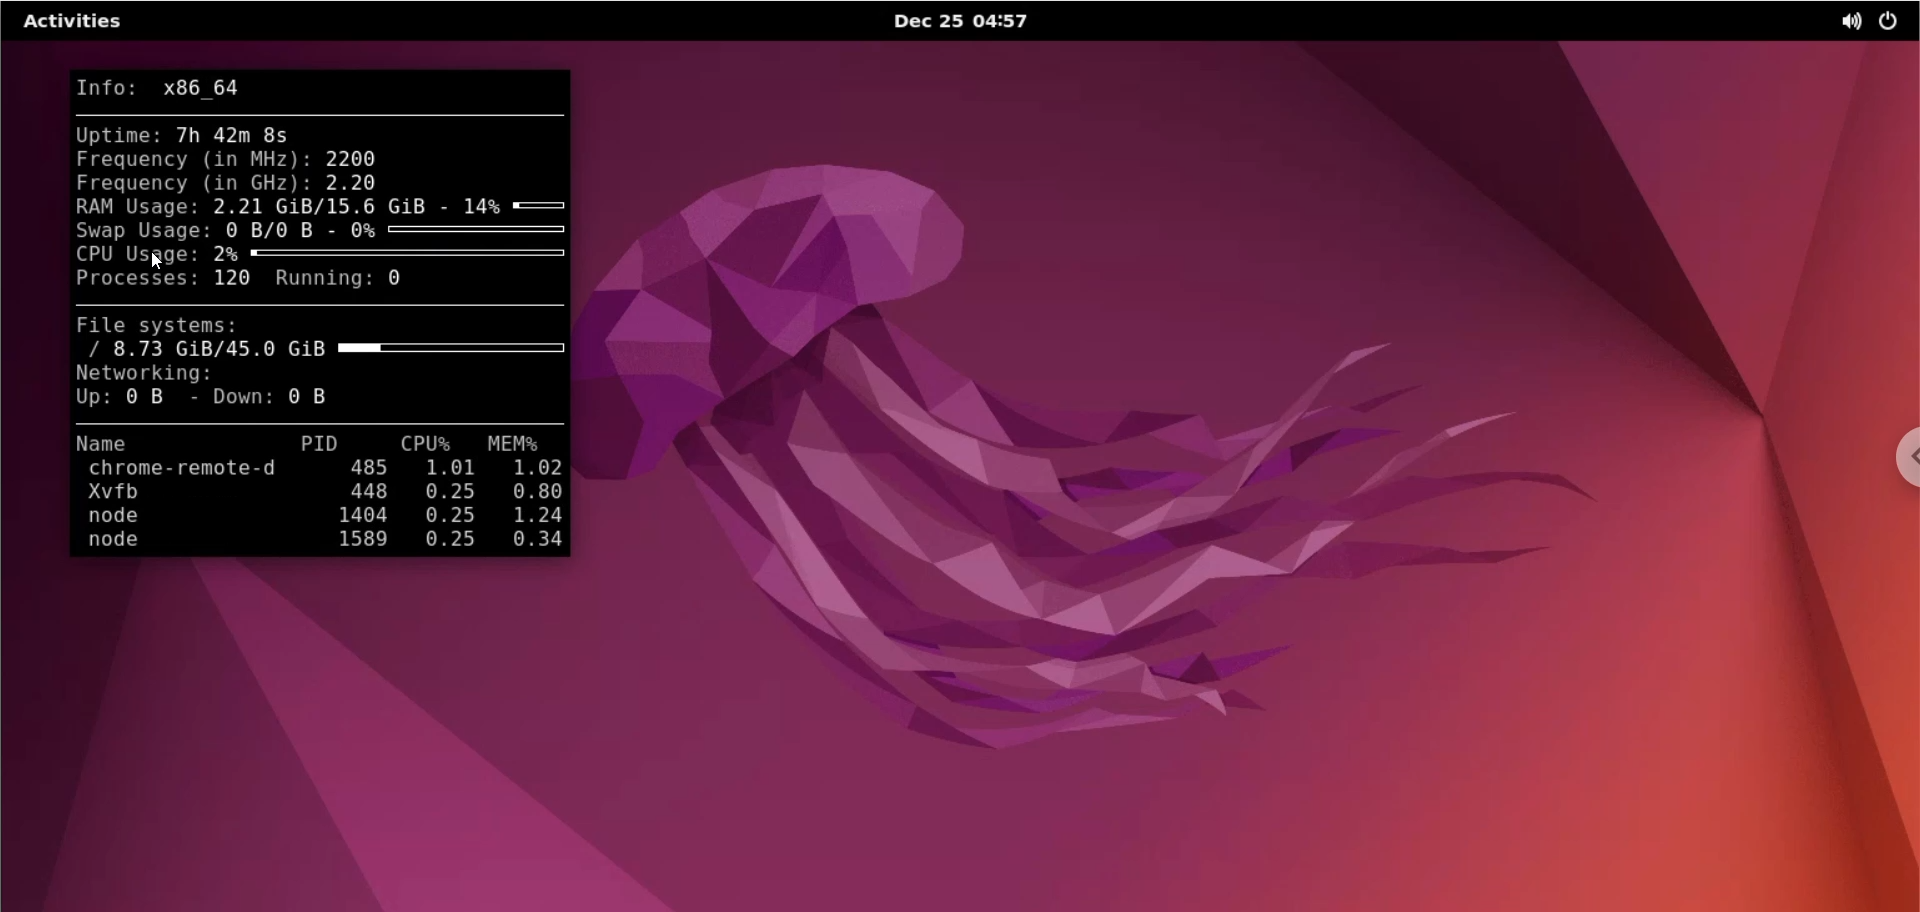 The image size is (1920, 912). I want to click on frequency (in GHz), so click(190, 182).